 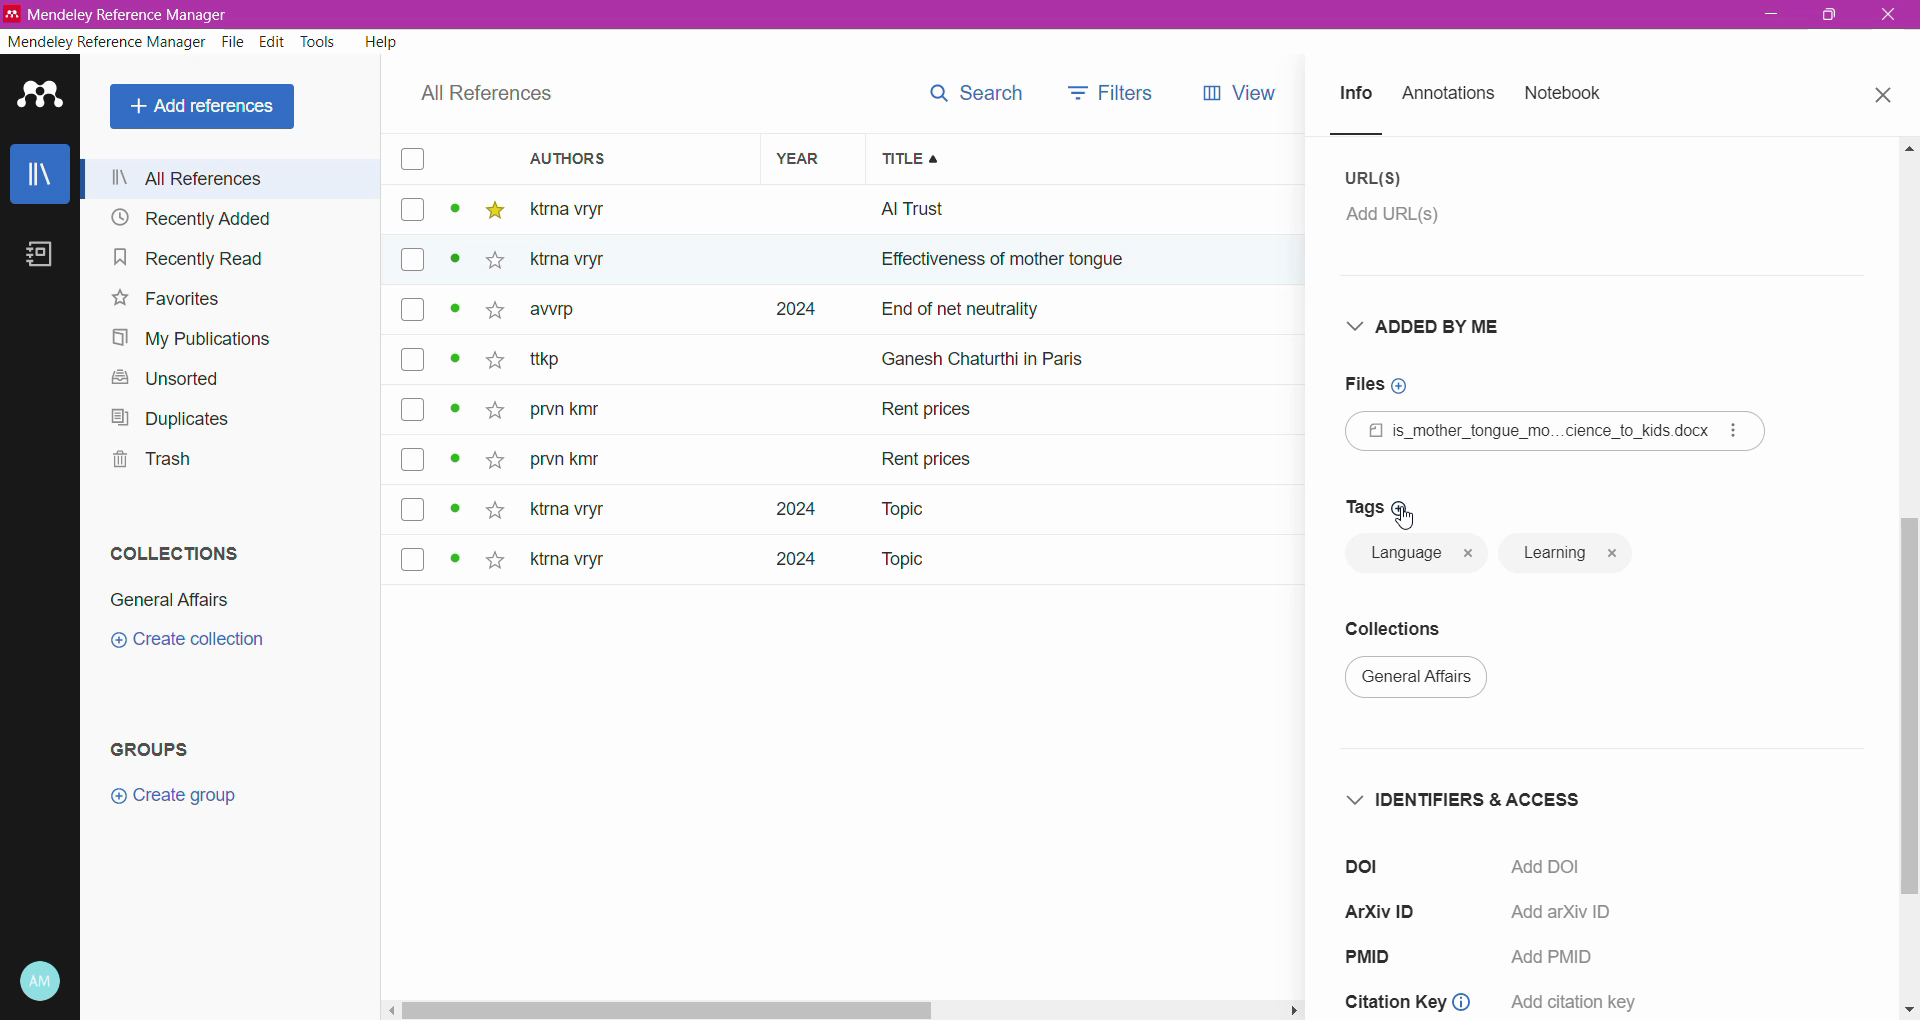 What do you see at coordinates (494, 563) in the screenshot?
I see `star` at bounding box center [494, 563].